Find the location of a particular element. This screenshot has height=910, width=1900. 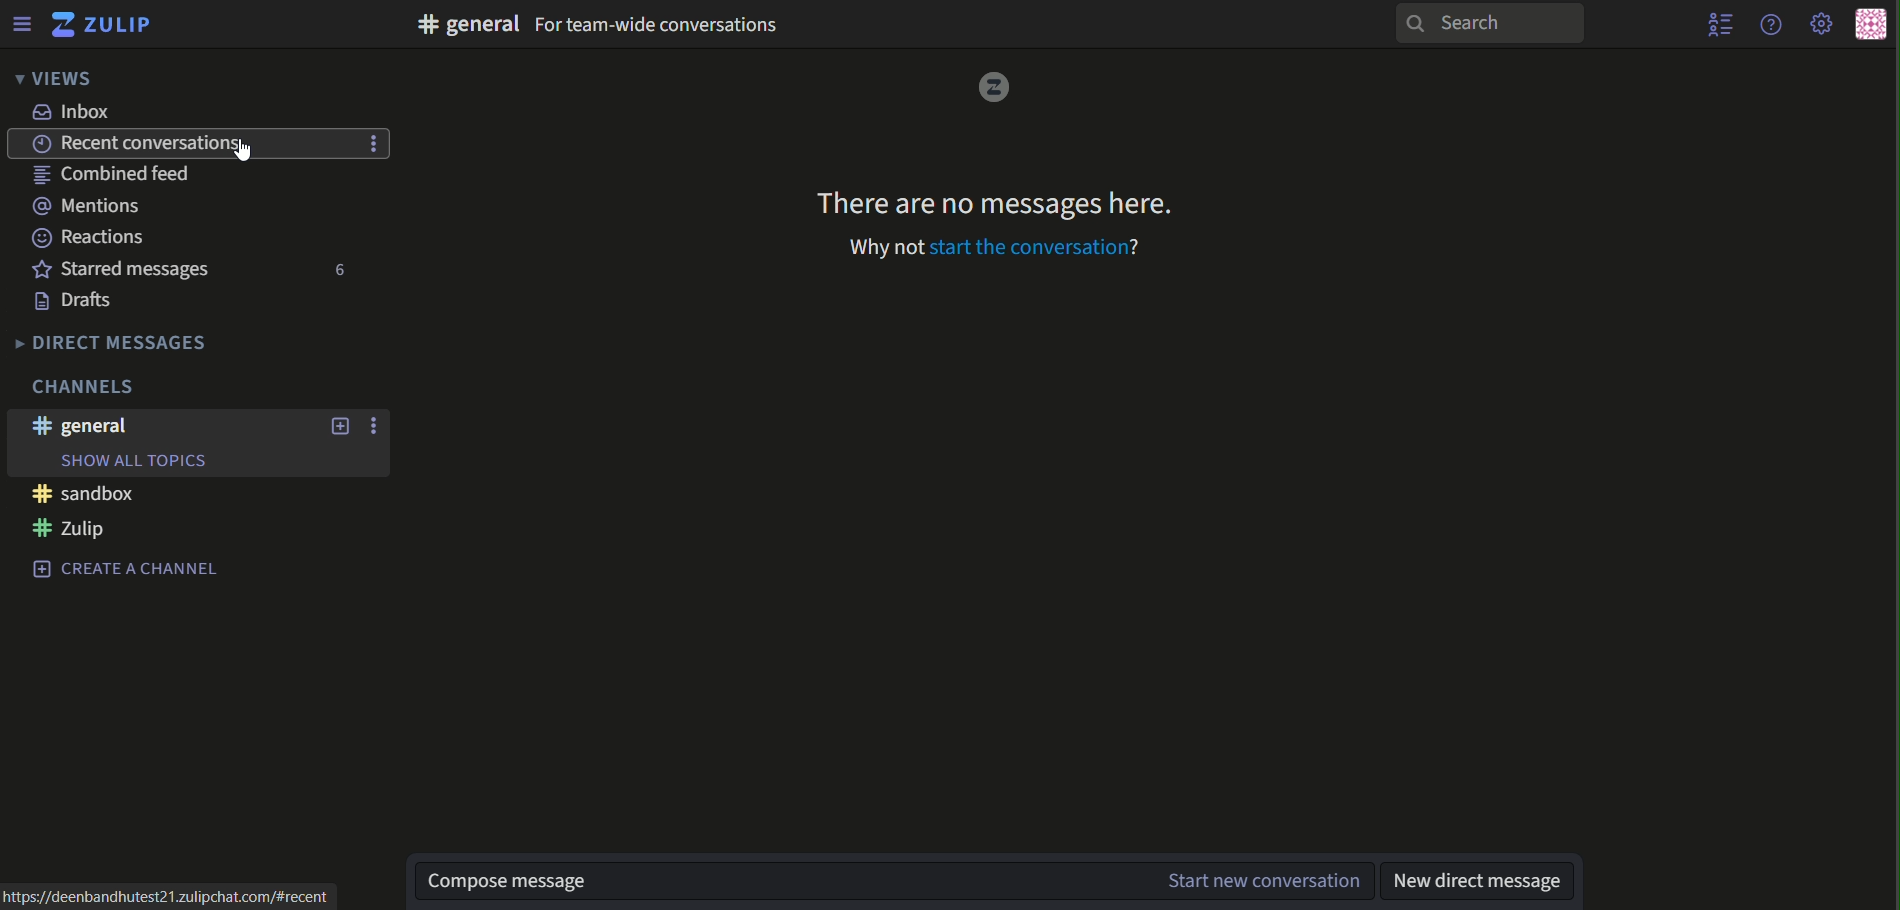

text is located at coordinates (124, 269).